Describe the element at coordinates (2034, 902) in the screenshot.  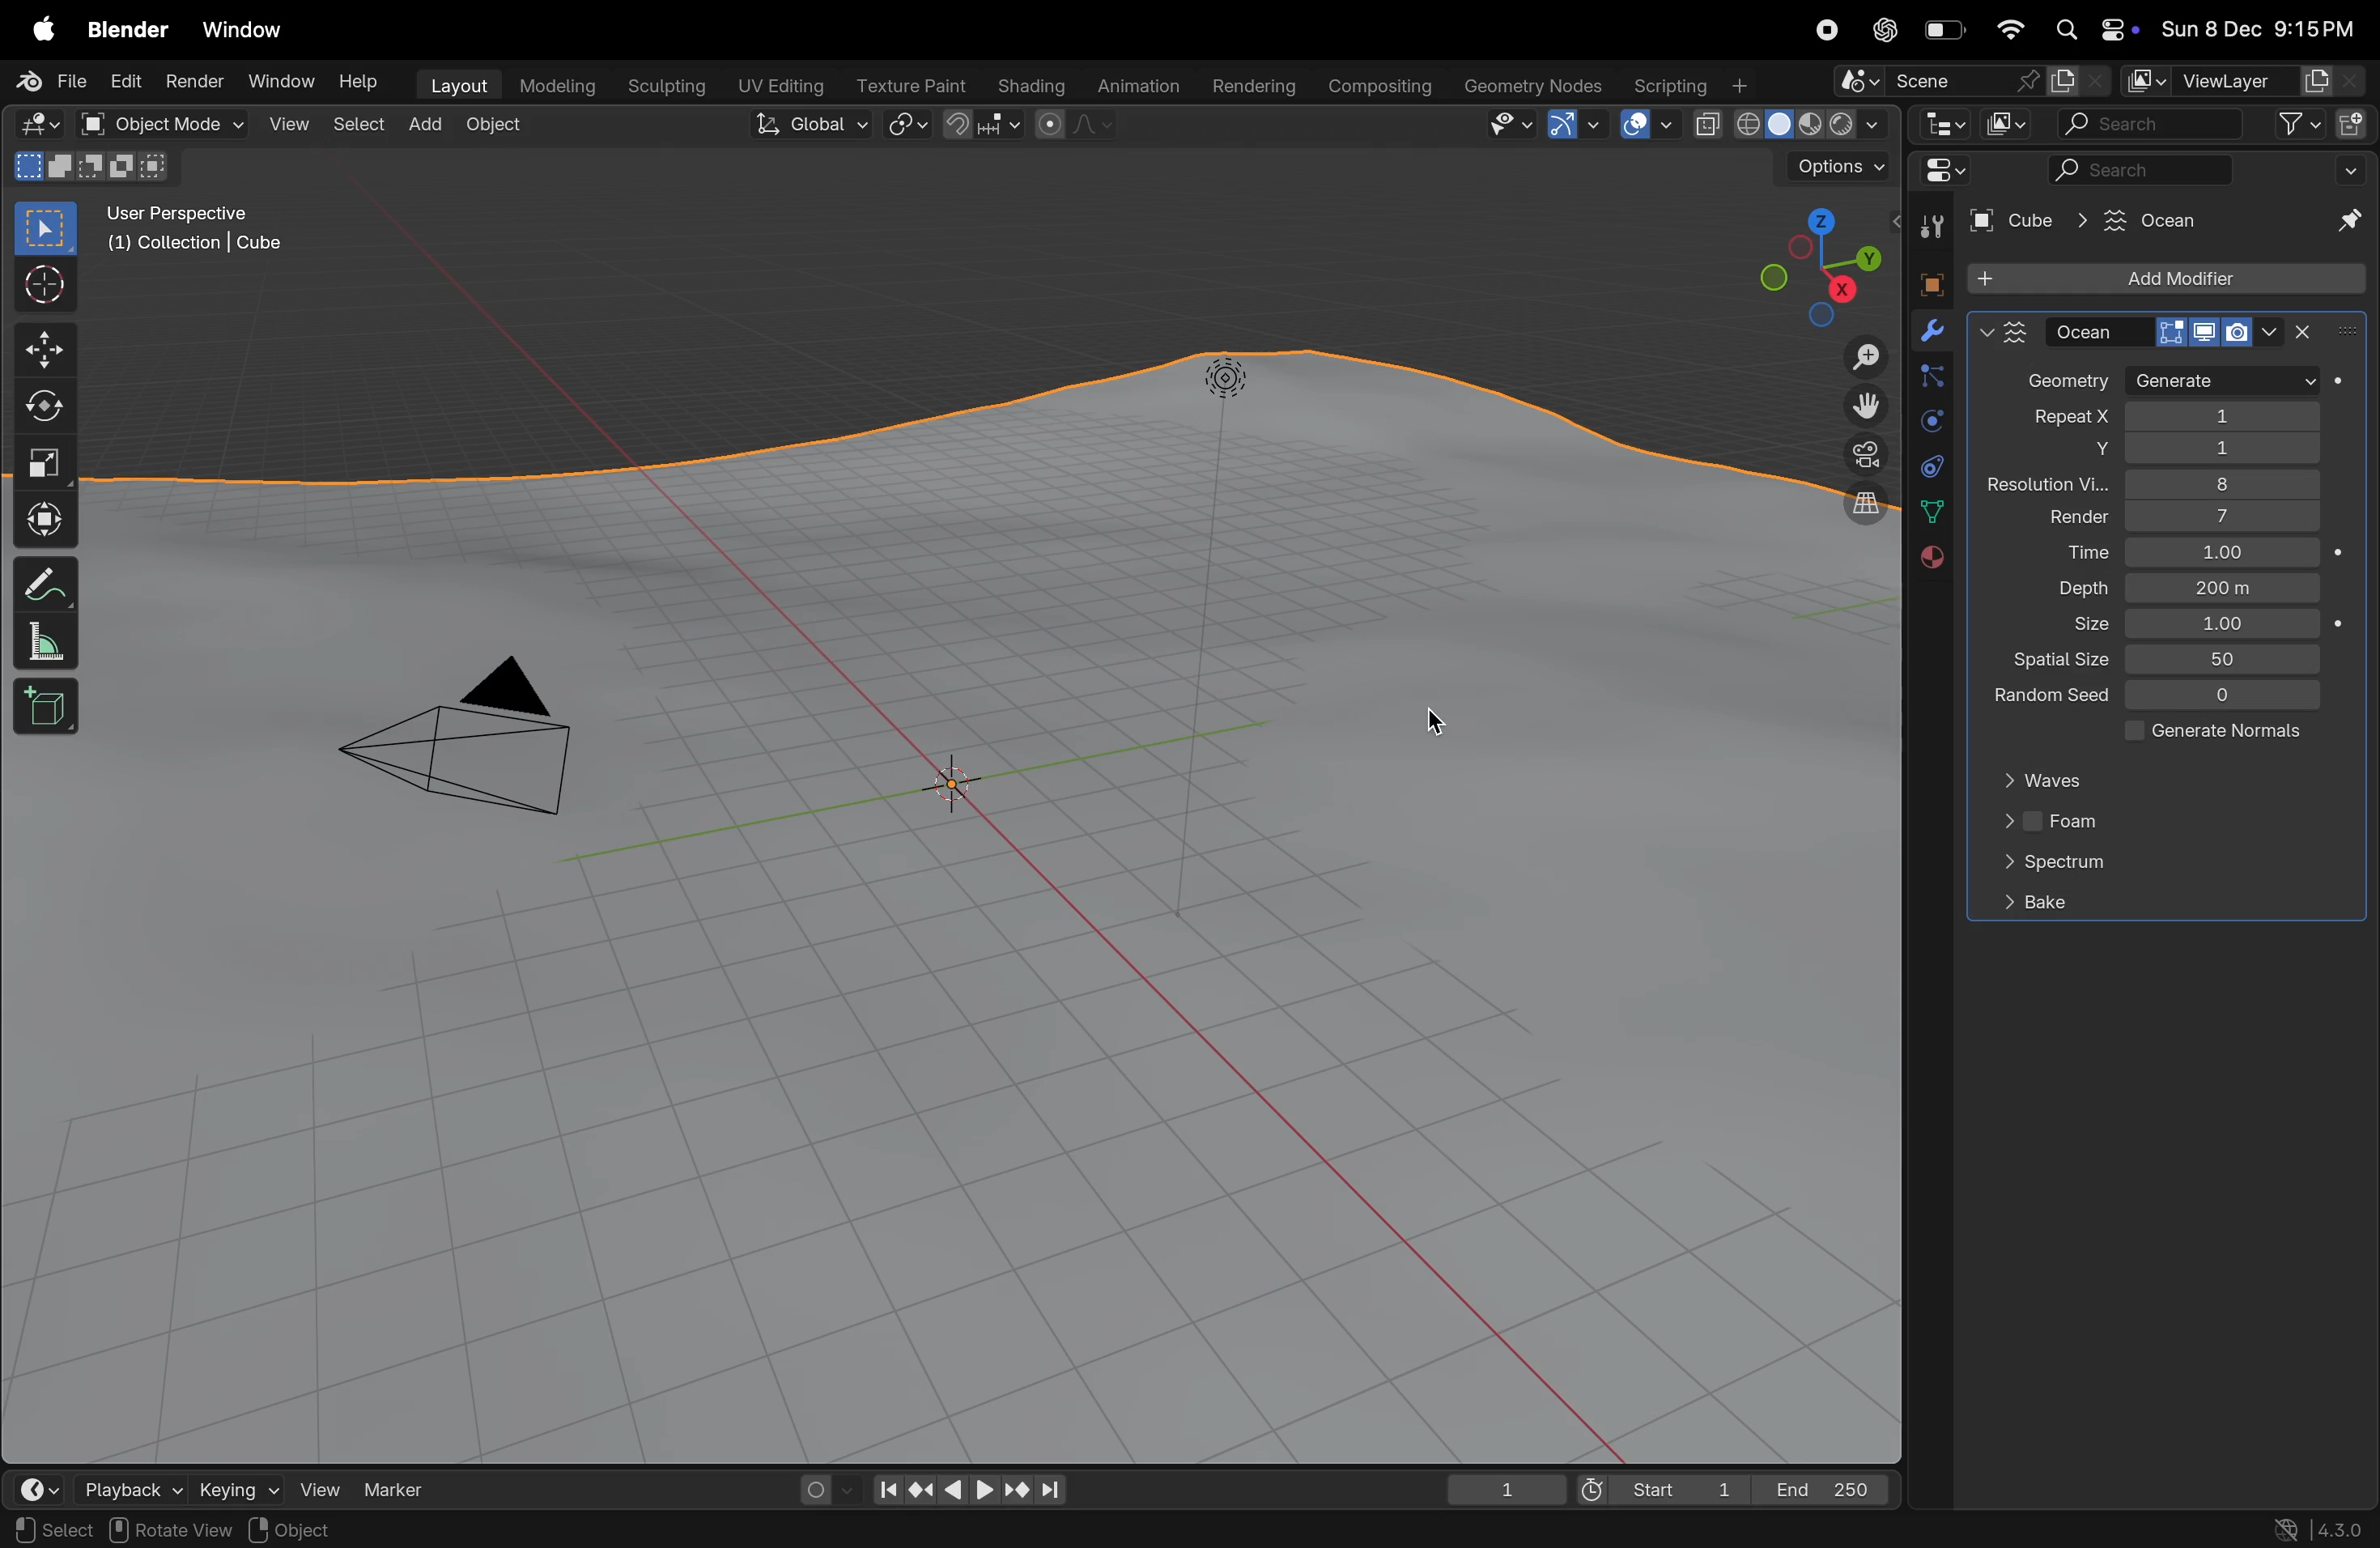
I see `blake` at that location.